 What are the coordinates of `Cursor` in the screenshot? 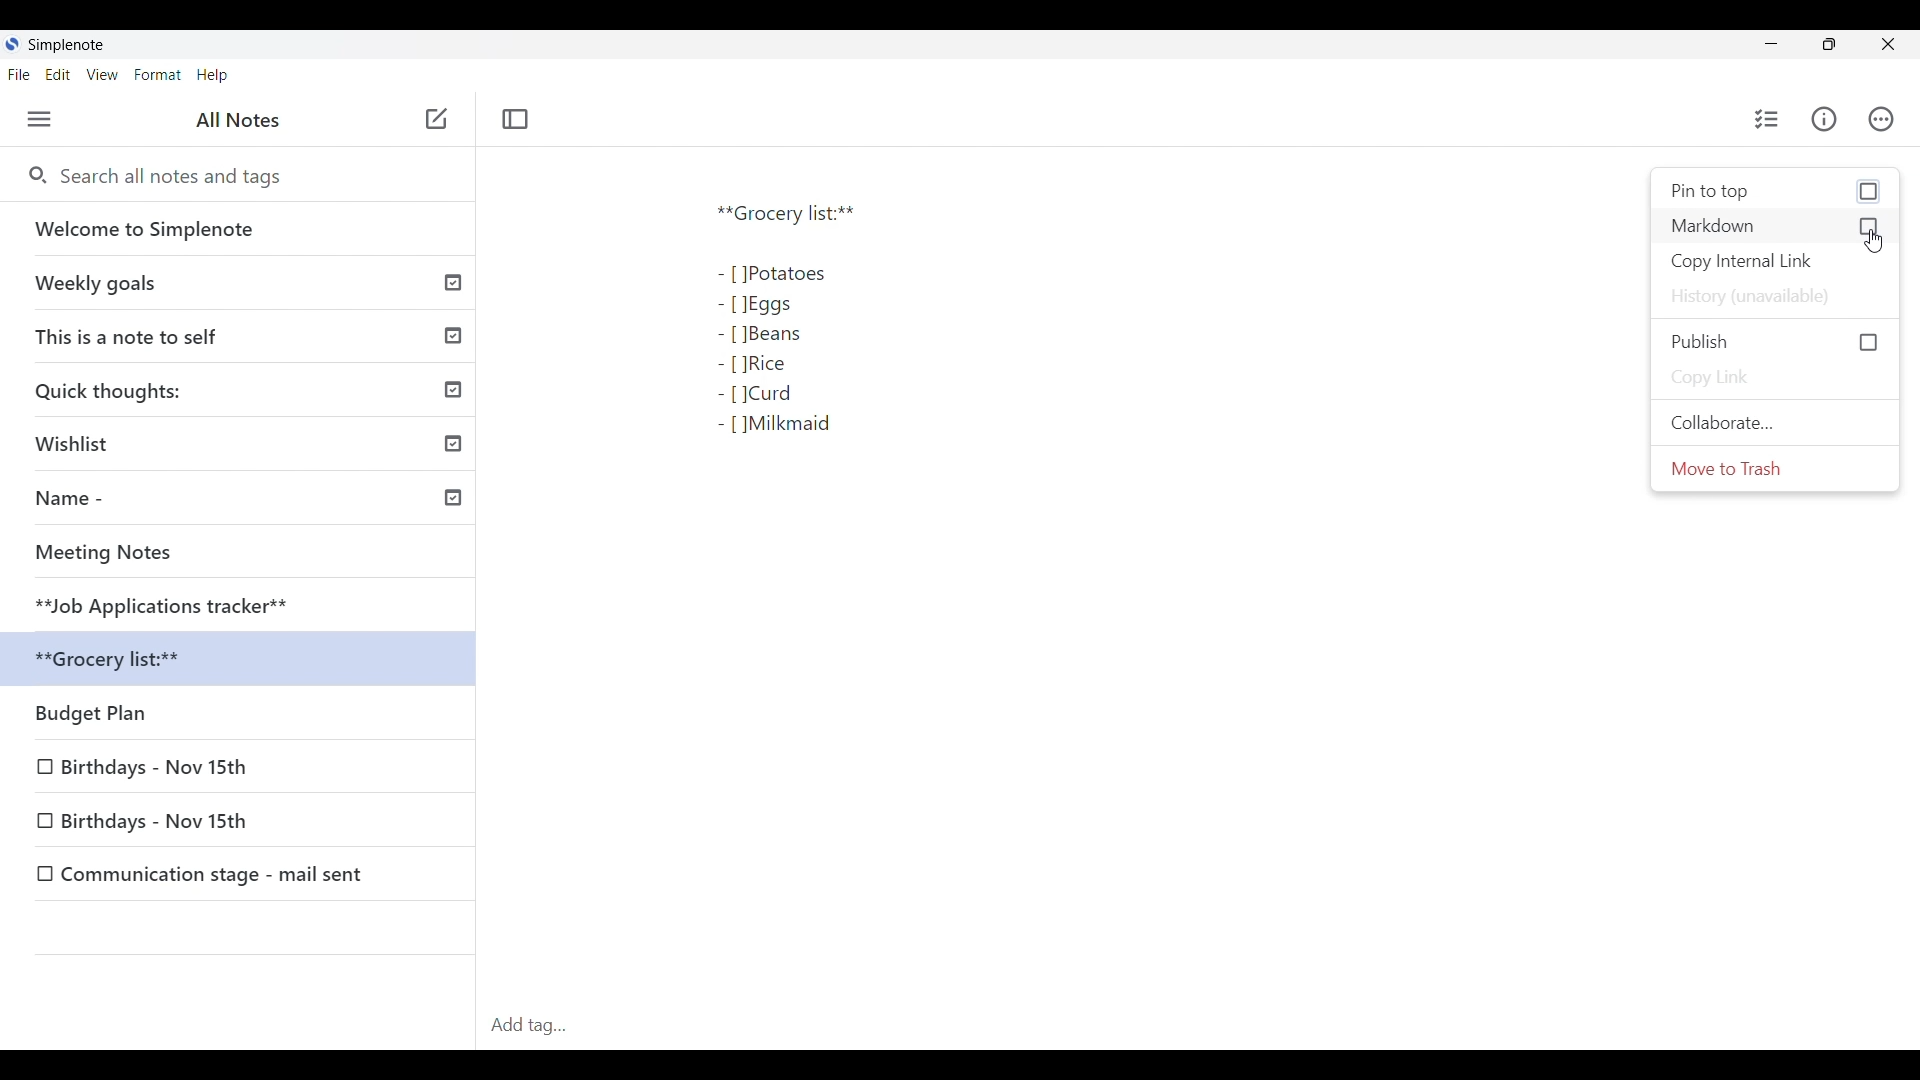 It's located at (1877, 244).